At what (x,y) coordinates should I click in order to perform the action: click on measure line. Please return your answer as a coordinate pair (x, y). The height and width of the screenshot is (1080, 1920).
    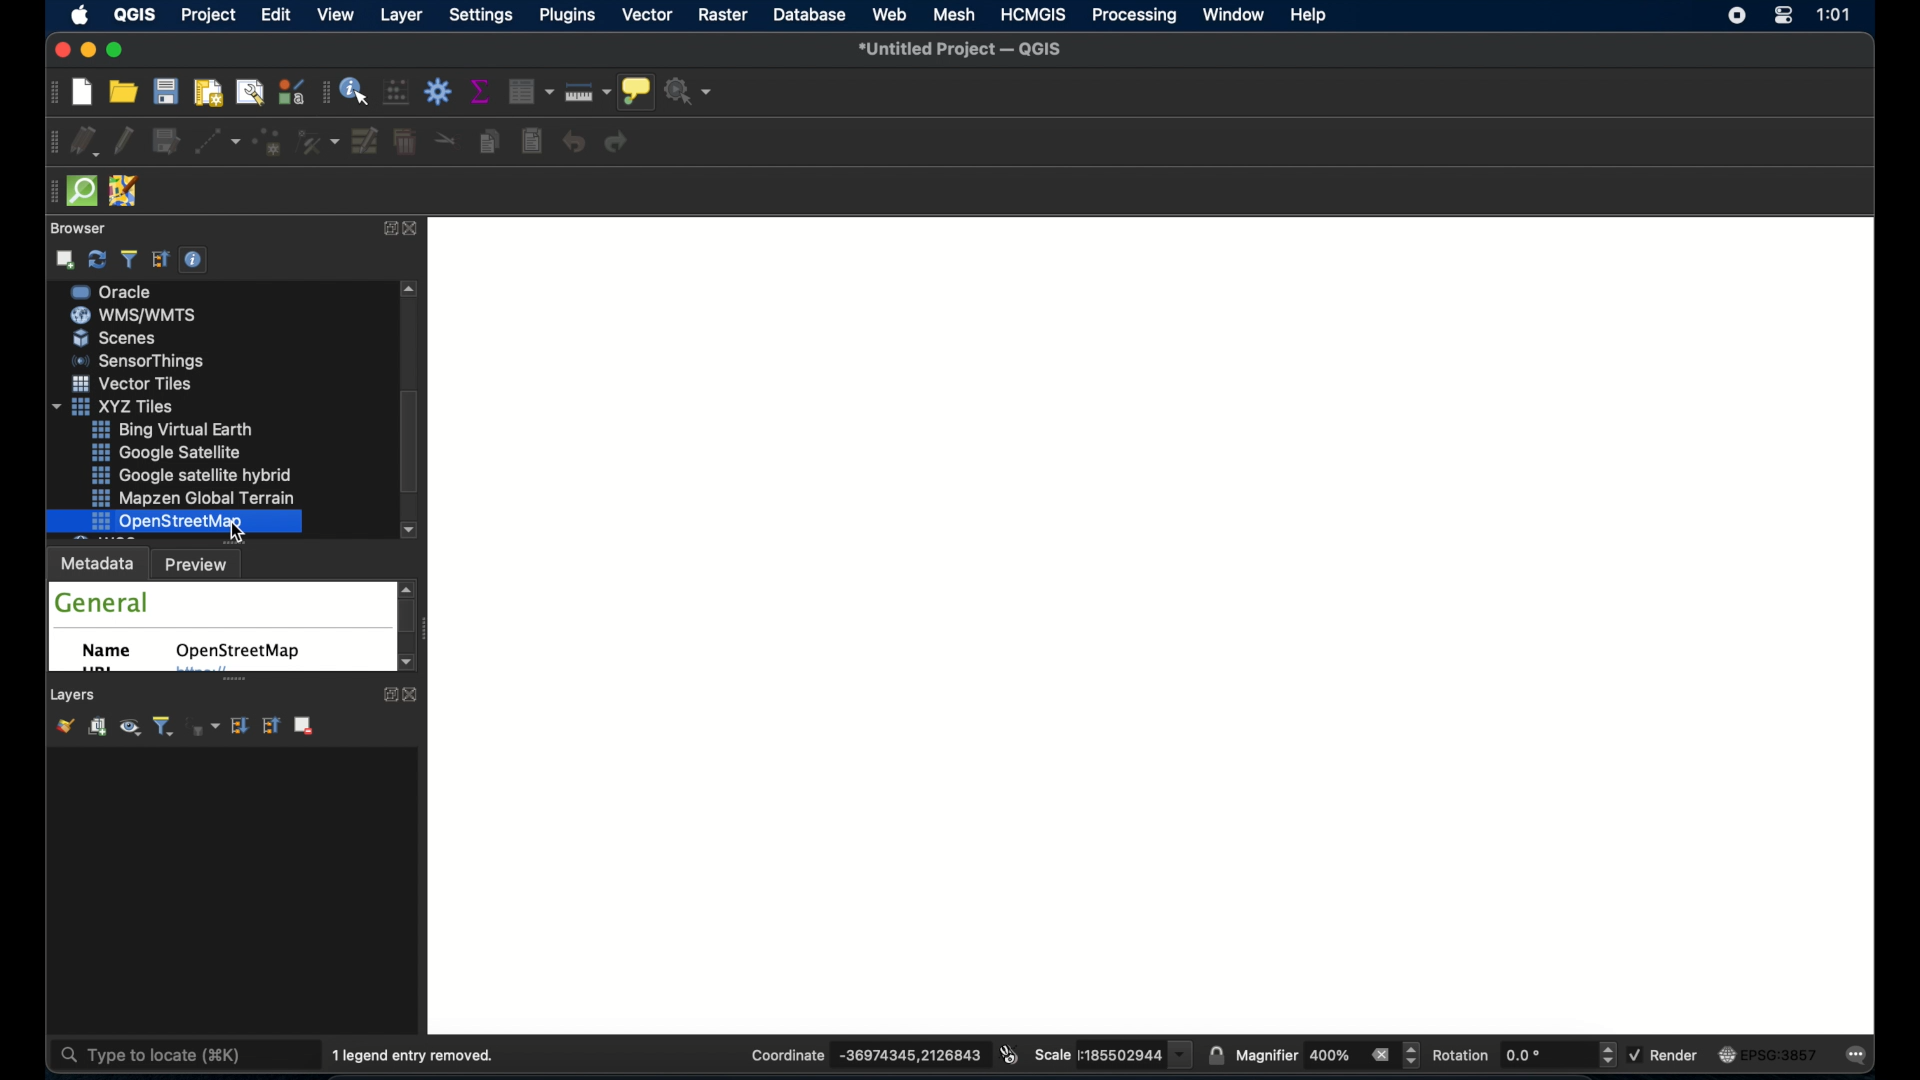
    Looking at the image, I should click on (588, 92).